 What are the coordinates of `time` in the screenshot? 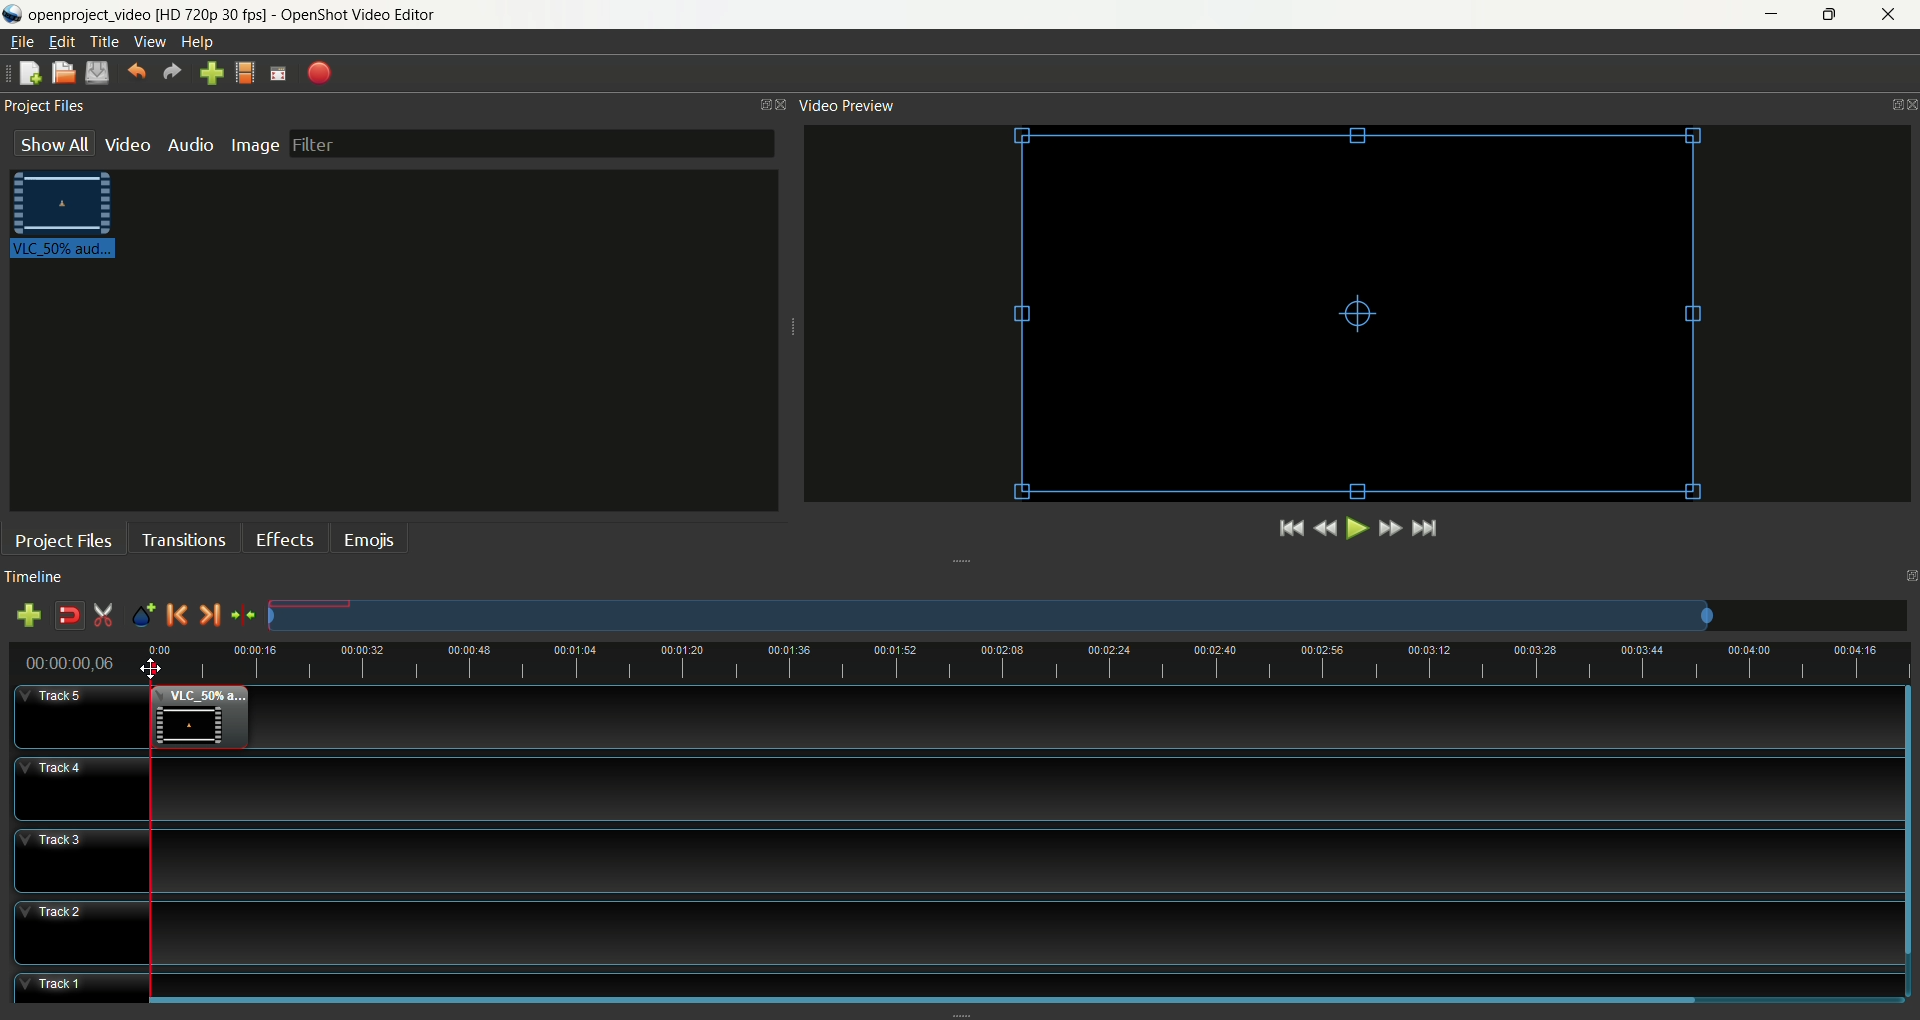 It's located at (79, 663).